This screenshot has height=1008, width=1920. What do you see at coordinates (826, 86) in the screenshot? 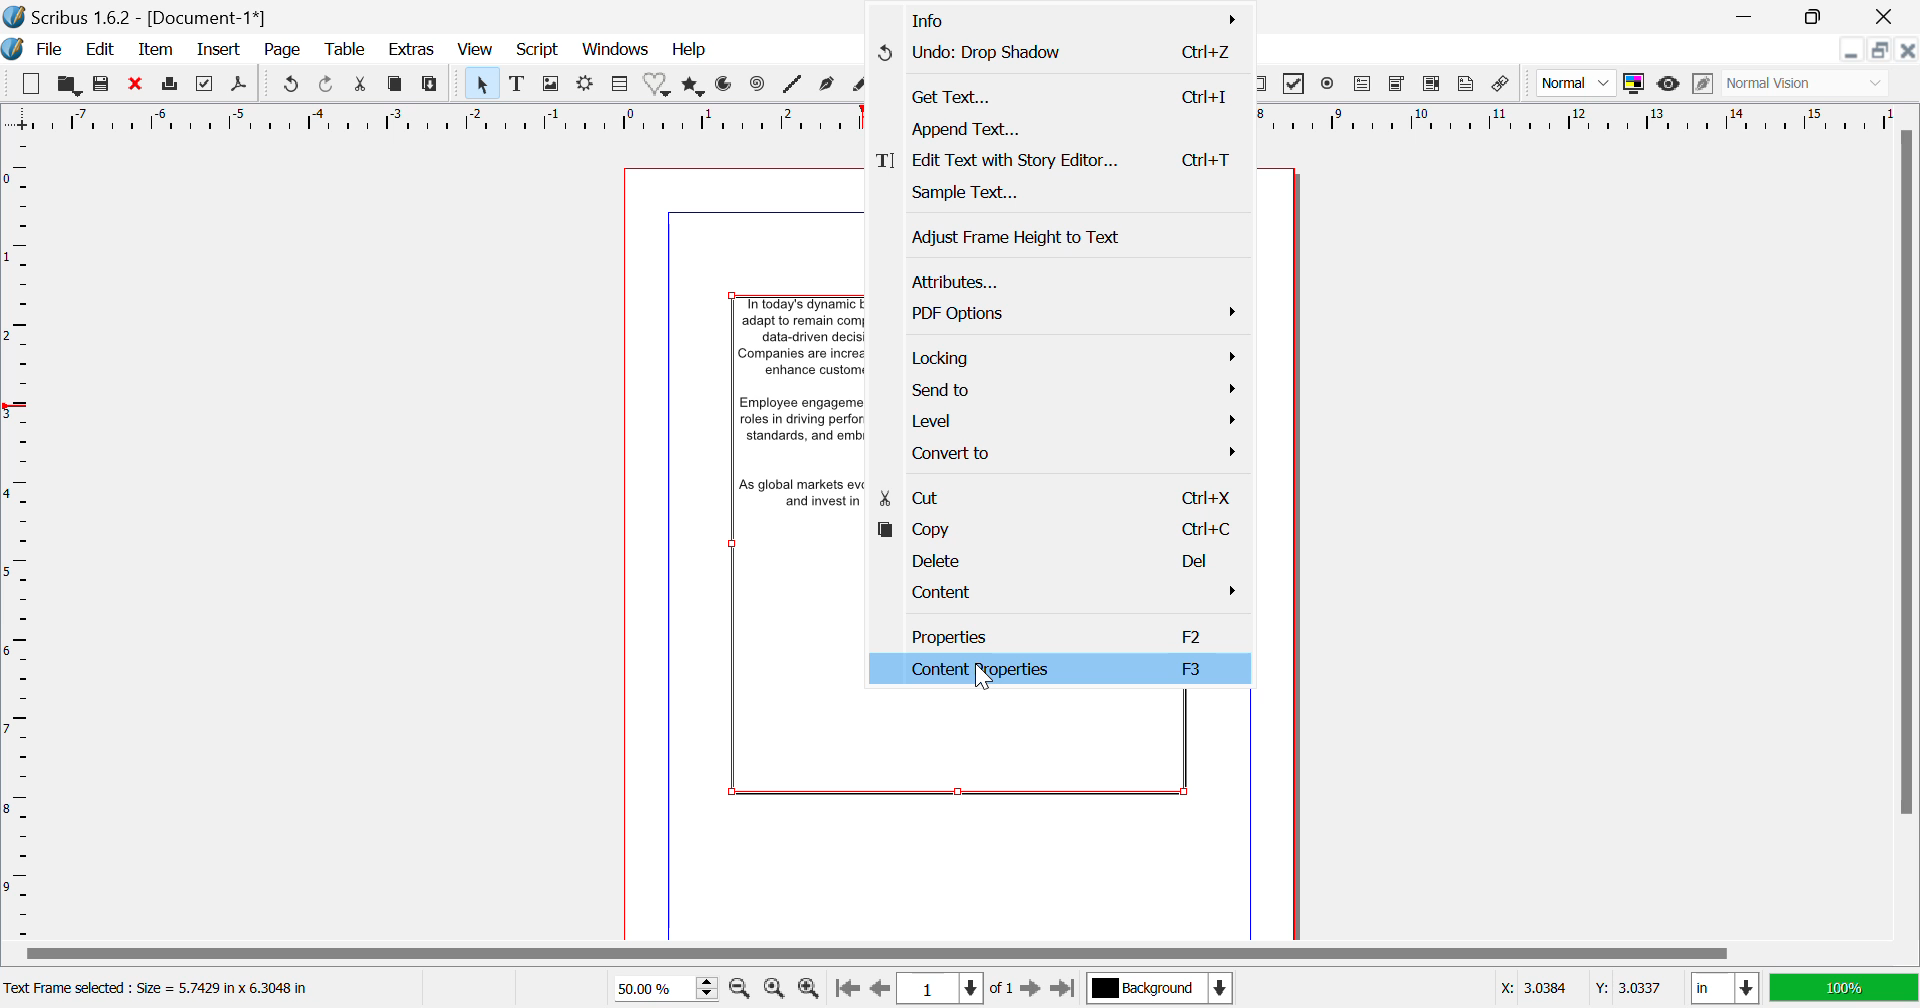
I see `Bezier Curve` at bounding box center [826, 86].